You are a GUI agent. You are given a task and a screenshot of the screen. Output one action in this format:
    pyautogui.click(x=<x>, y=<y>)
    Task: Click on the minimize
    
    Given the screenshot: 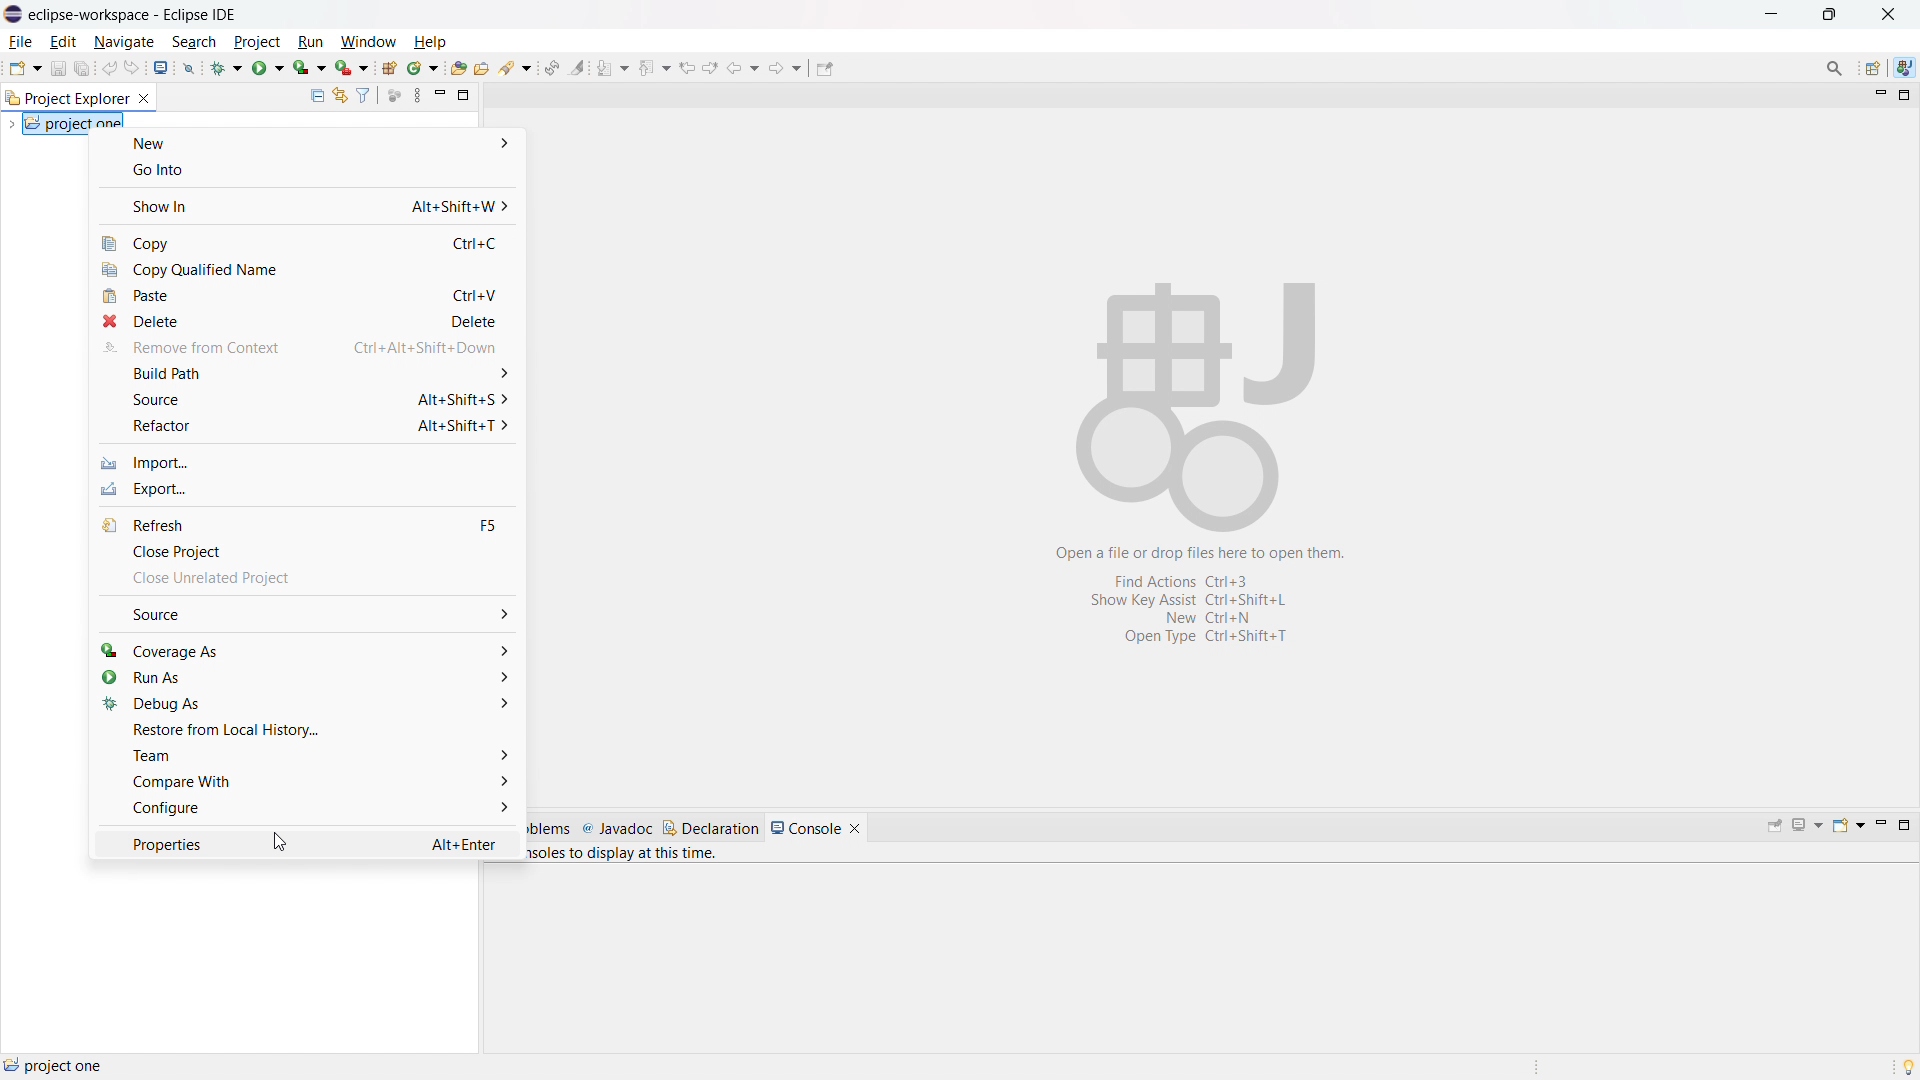 What is the action you would take?
    pyautogui.click(x=1879, y=826)
    